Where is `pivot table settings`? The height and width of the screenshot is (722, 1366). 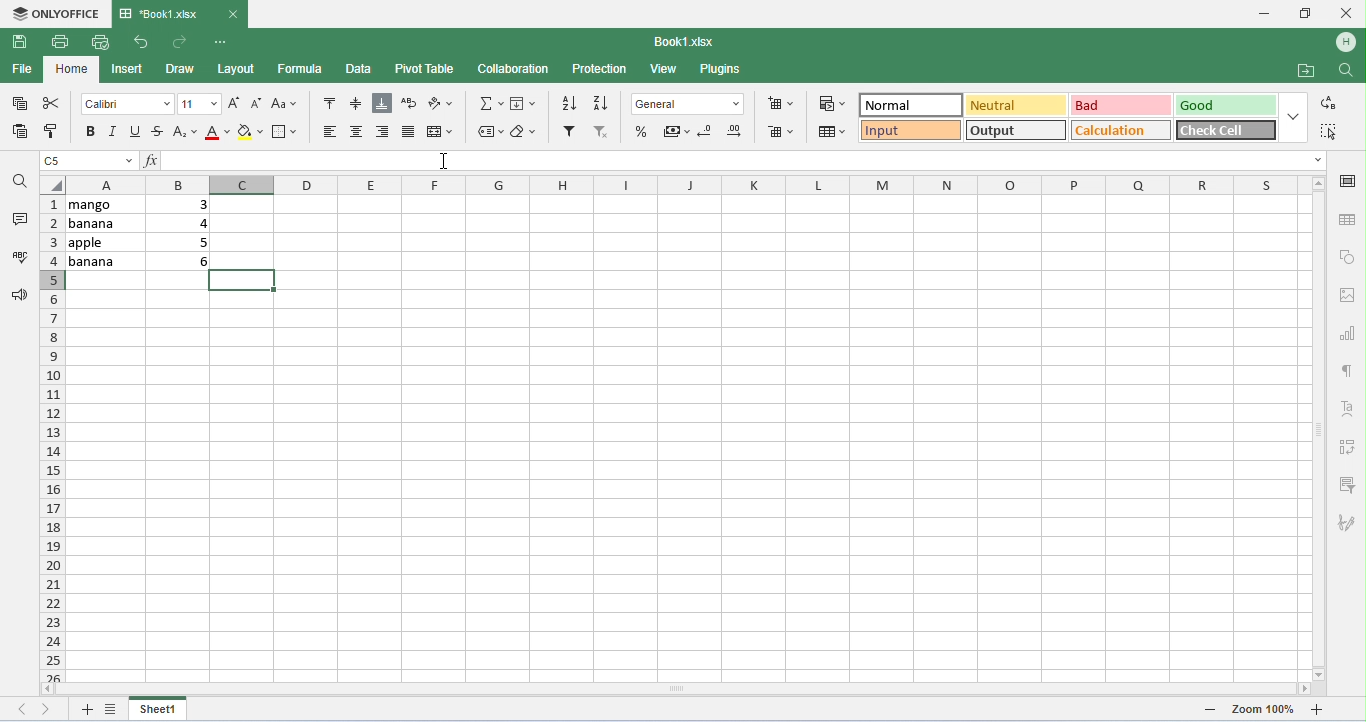
pivot table settings is located at coordinates (1346, 446).